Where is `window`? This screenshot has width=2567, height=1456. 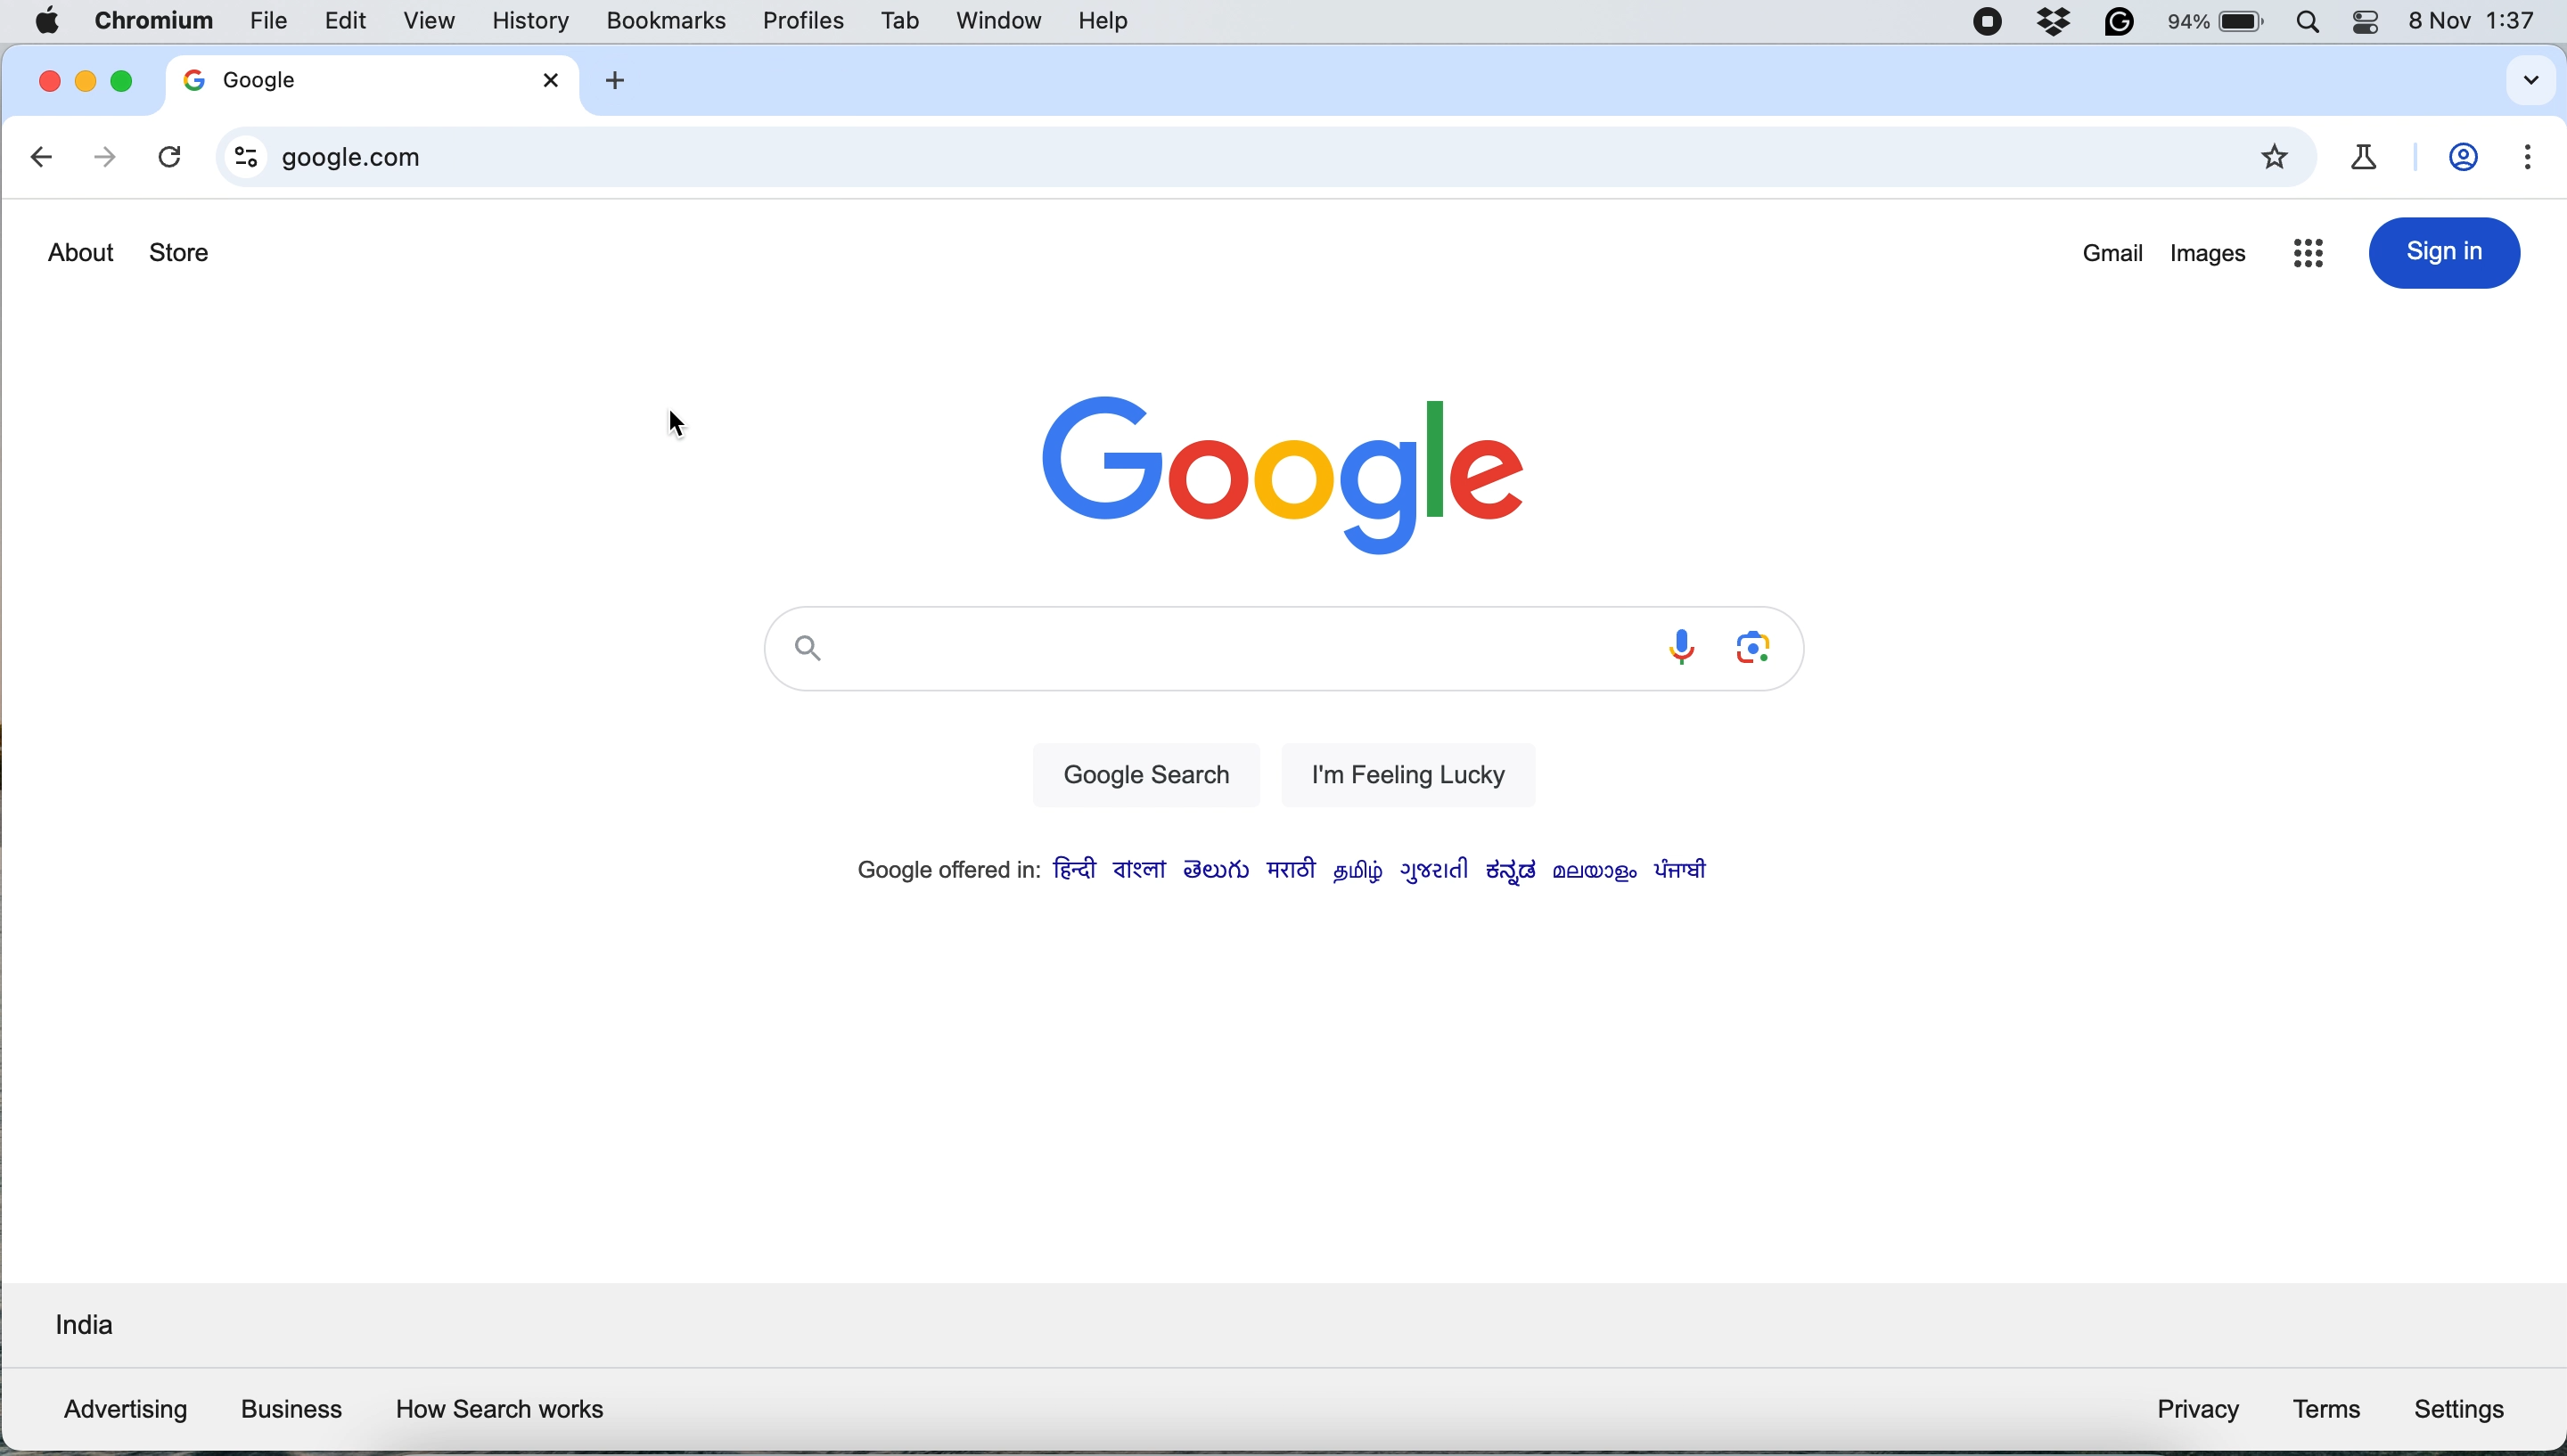
window is located at coordinates (994, 20).